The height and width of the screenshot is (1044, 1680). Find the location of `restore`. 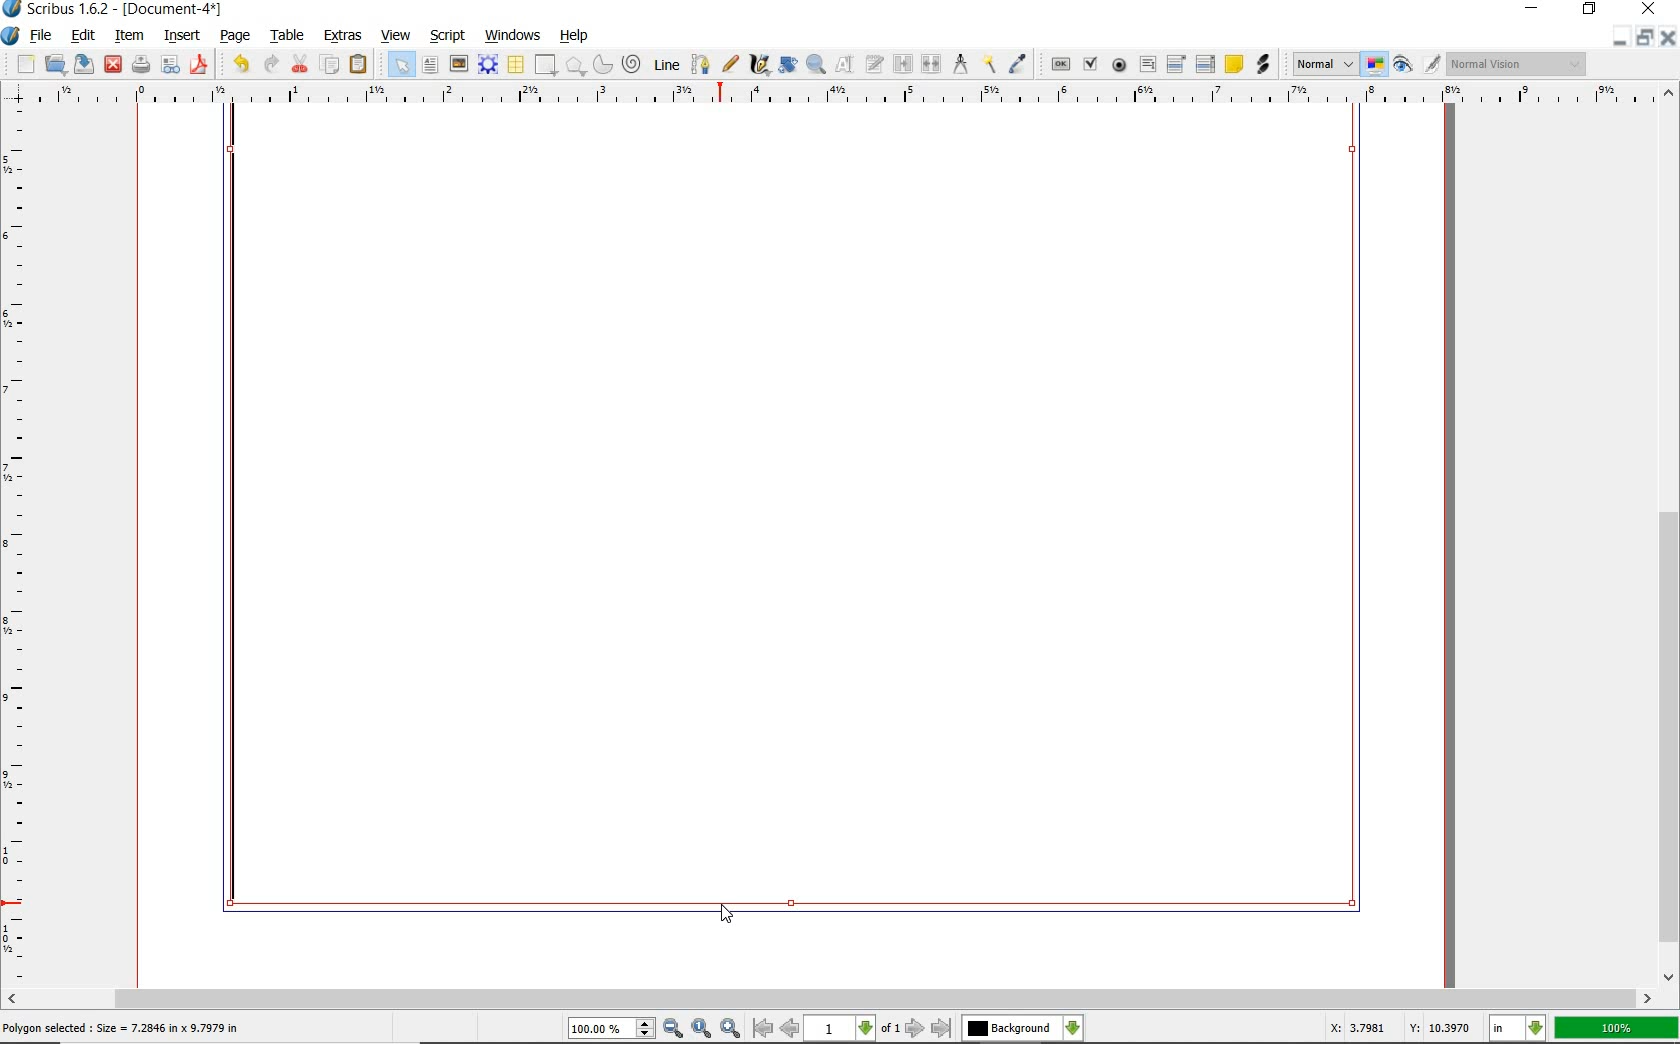

restore is located at coordinates (1645, 38).